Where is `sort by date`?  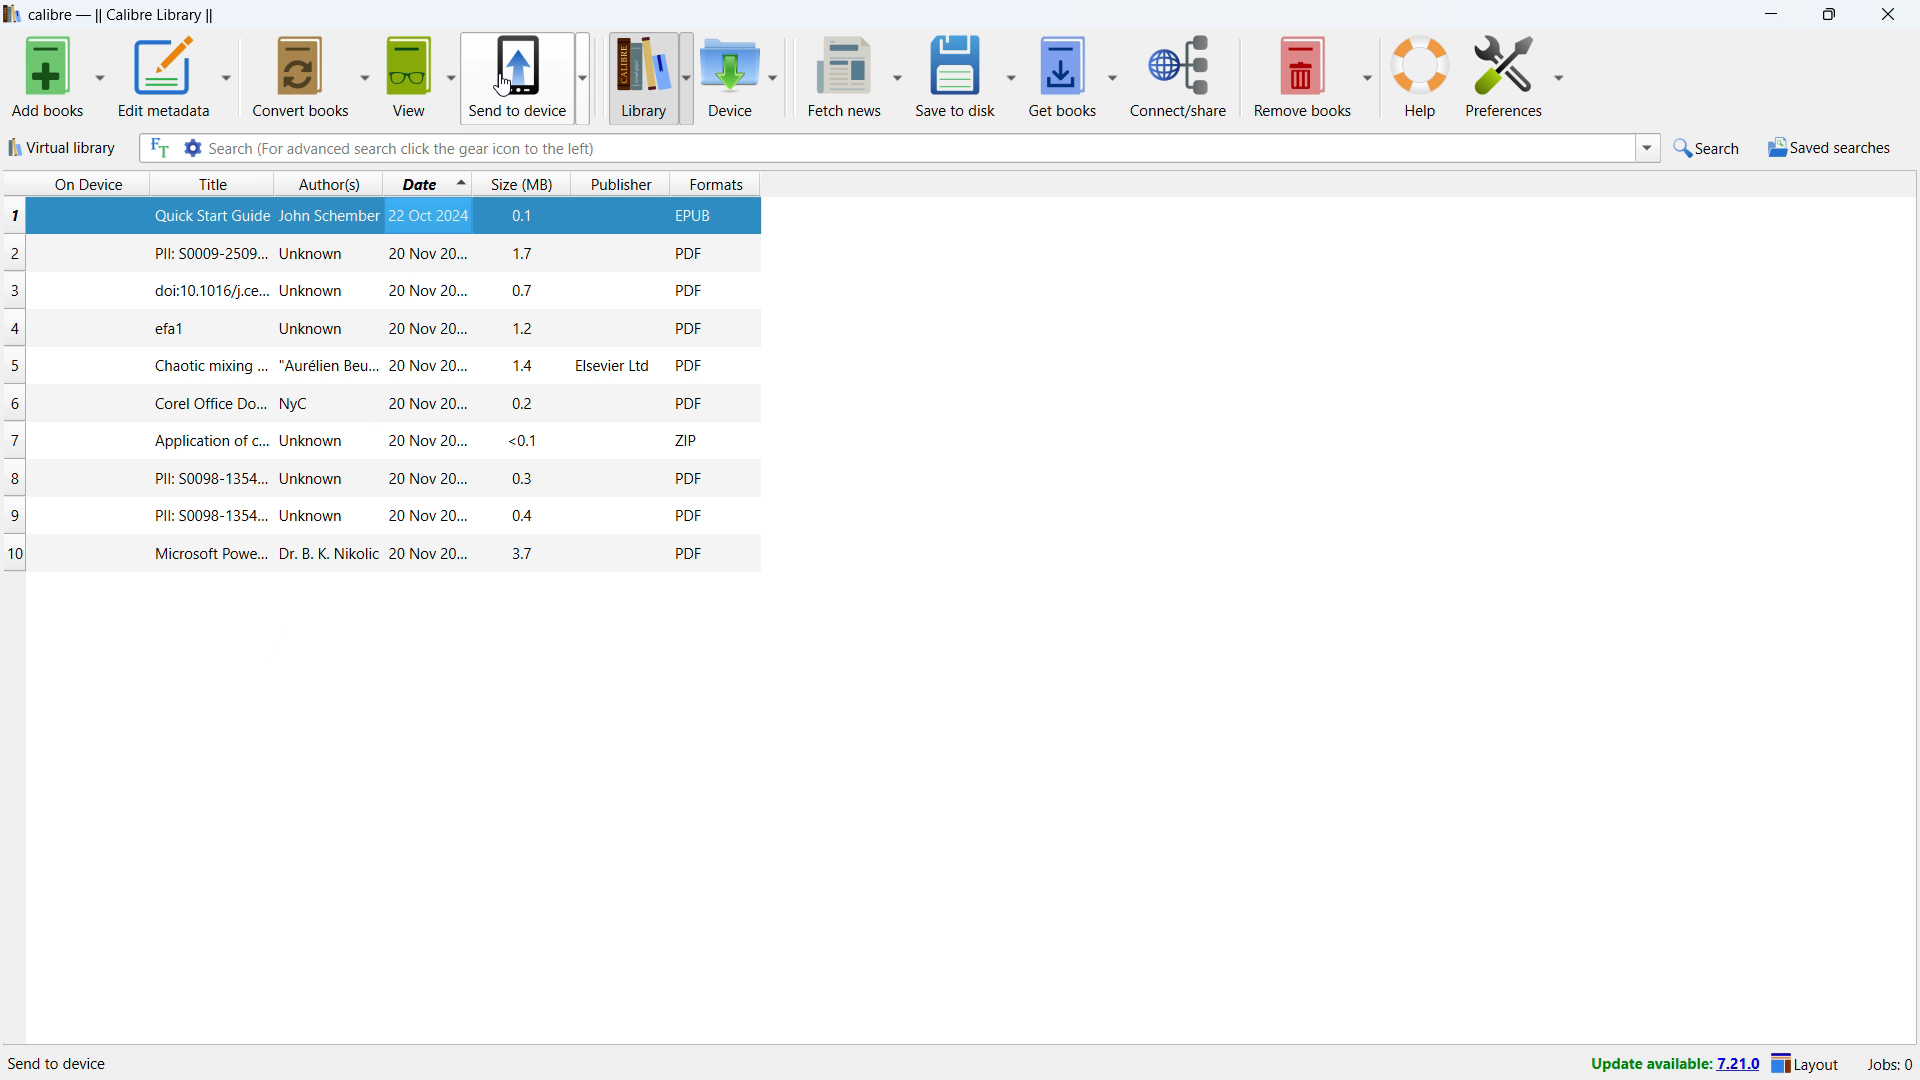
sort by date is located at coordinates (427, 183).